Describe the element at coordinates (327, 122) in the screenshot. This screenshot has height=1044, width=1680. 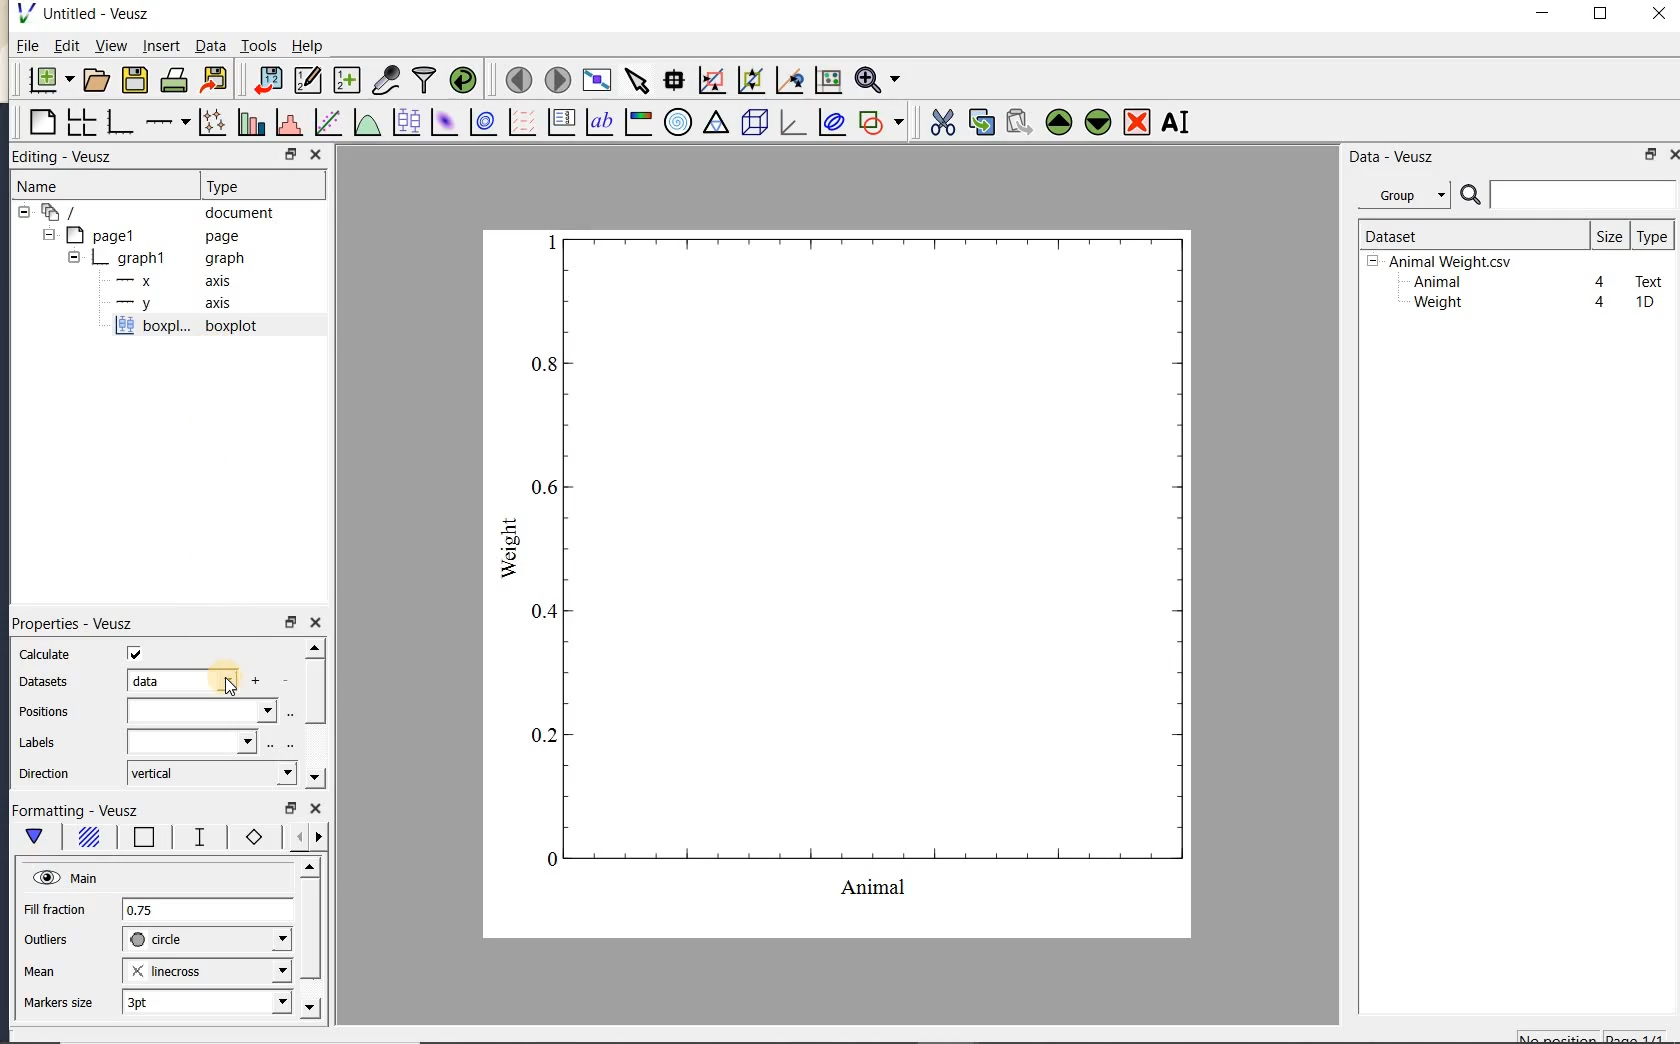
I see `fit a function to data` at that location.